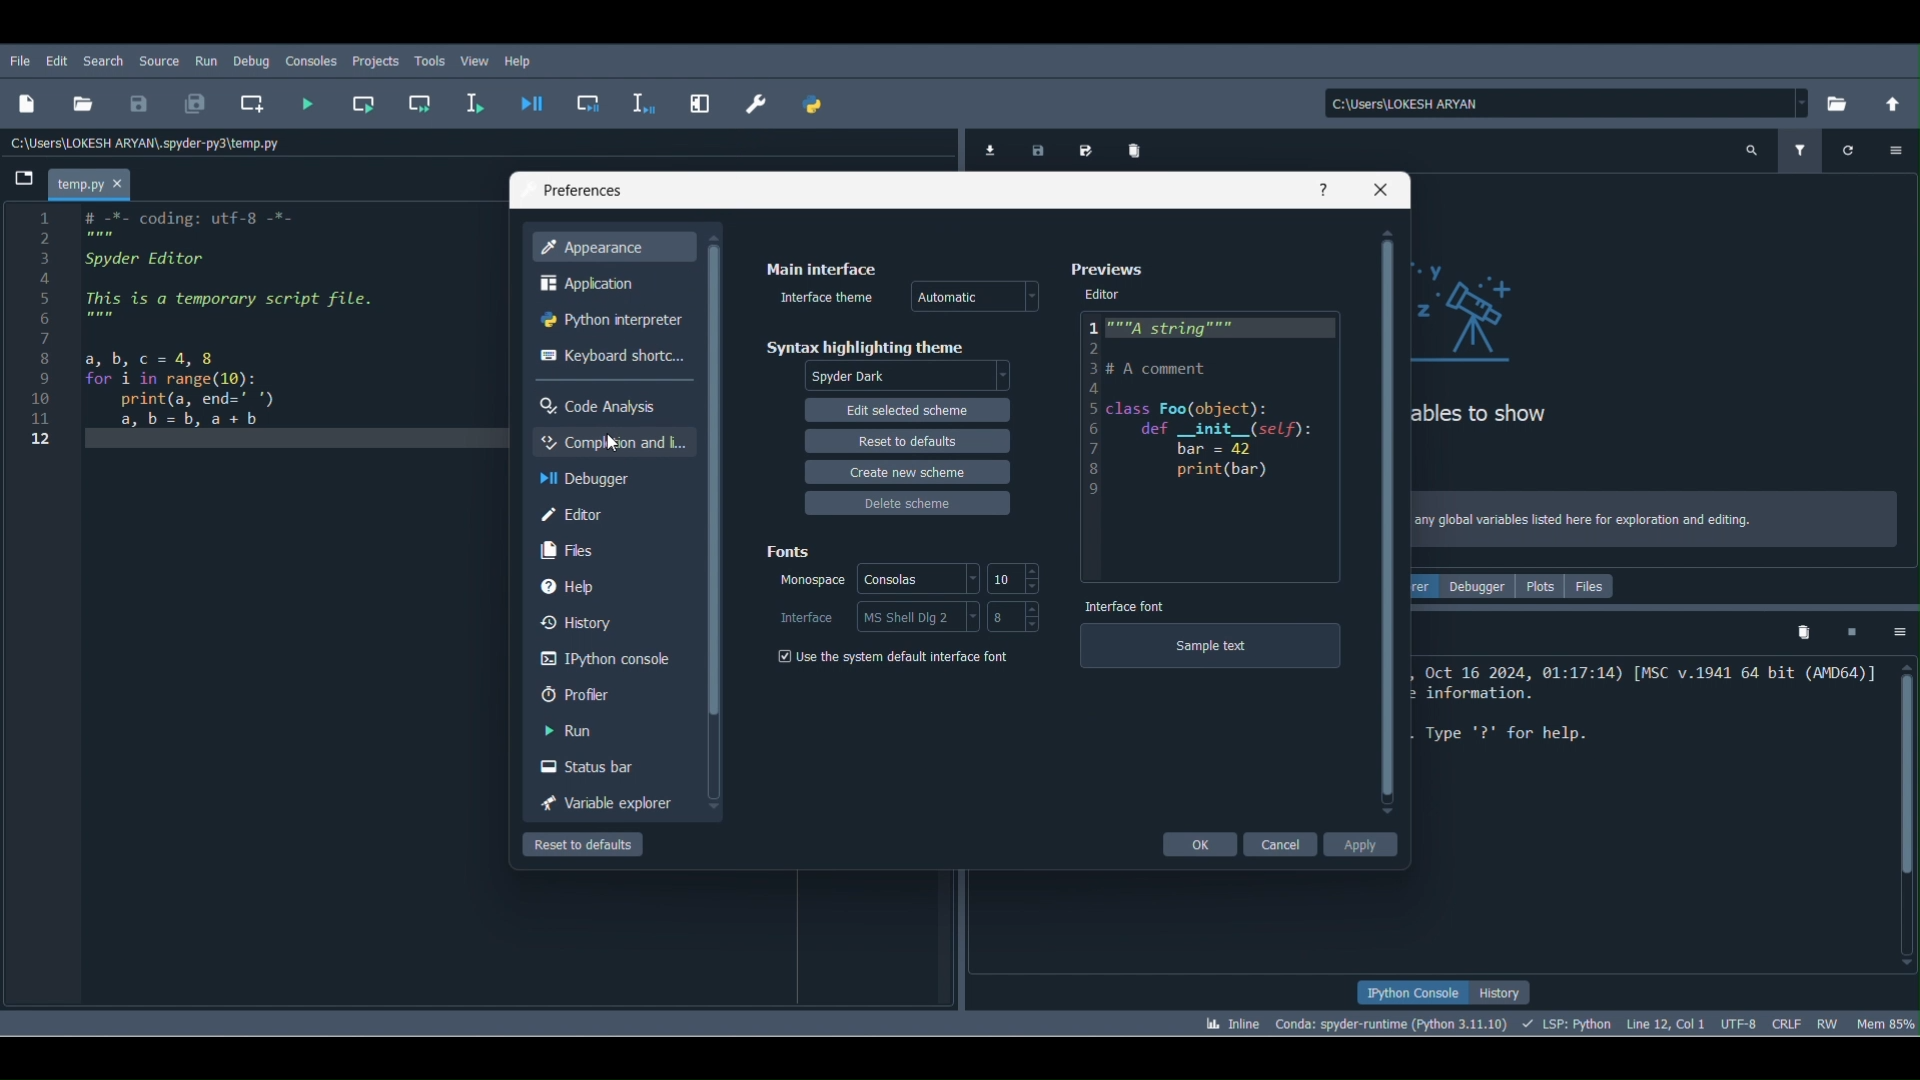 The height and width of the screenshot is (1080, 1920). What do you see at coordinates (26, 108) in the screenshot?
I see `New file (Ctrl + N)` at bounding box center [26, 108].